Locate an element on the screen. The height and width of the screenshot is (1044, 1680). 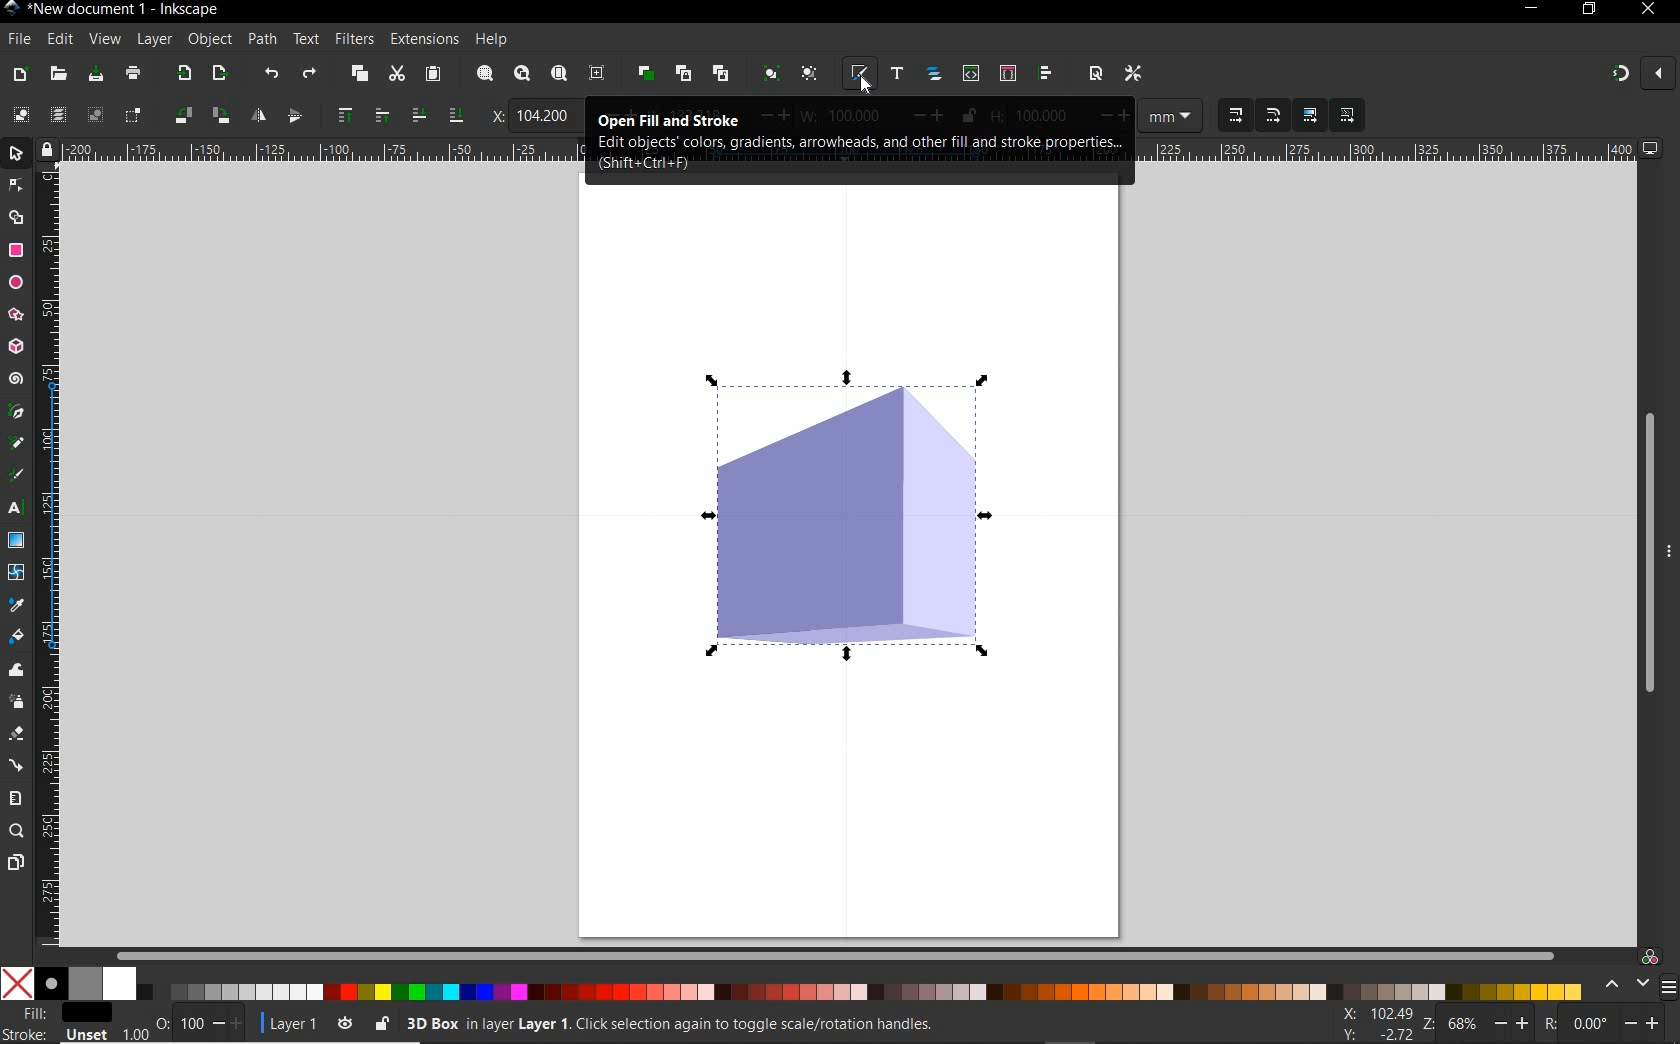
ZOOM PAGE is located at coordinates (558, 75).